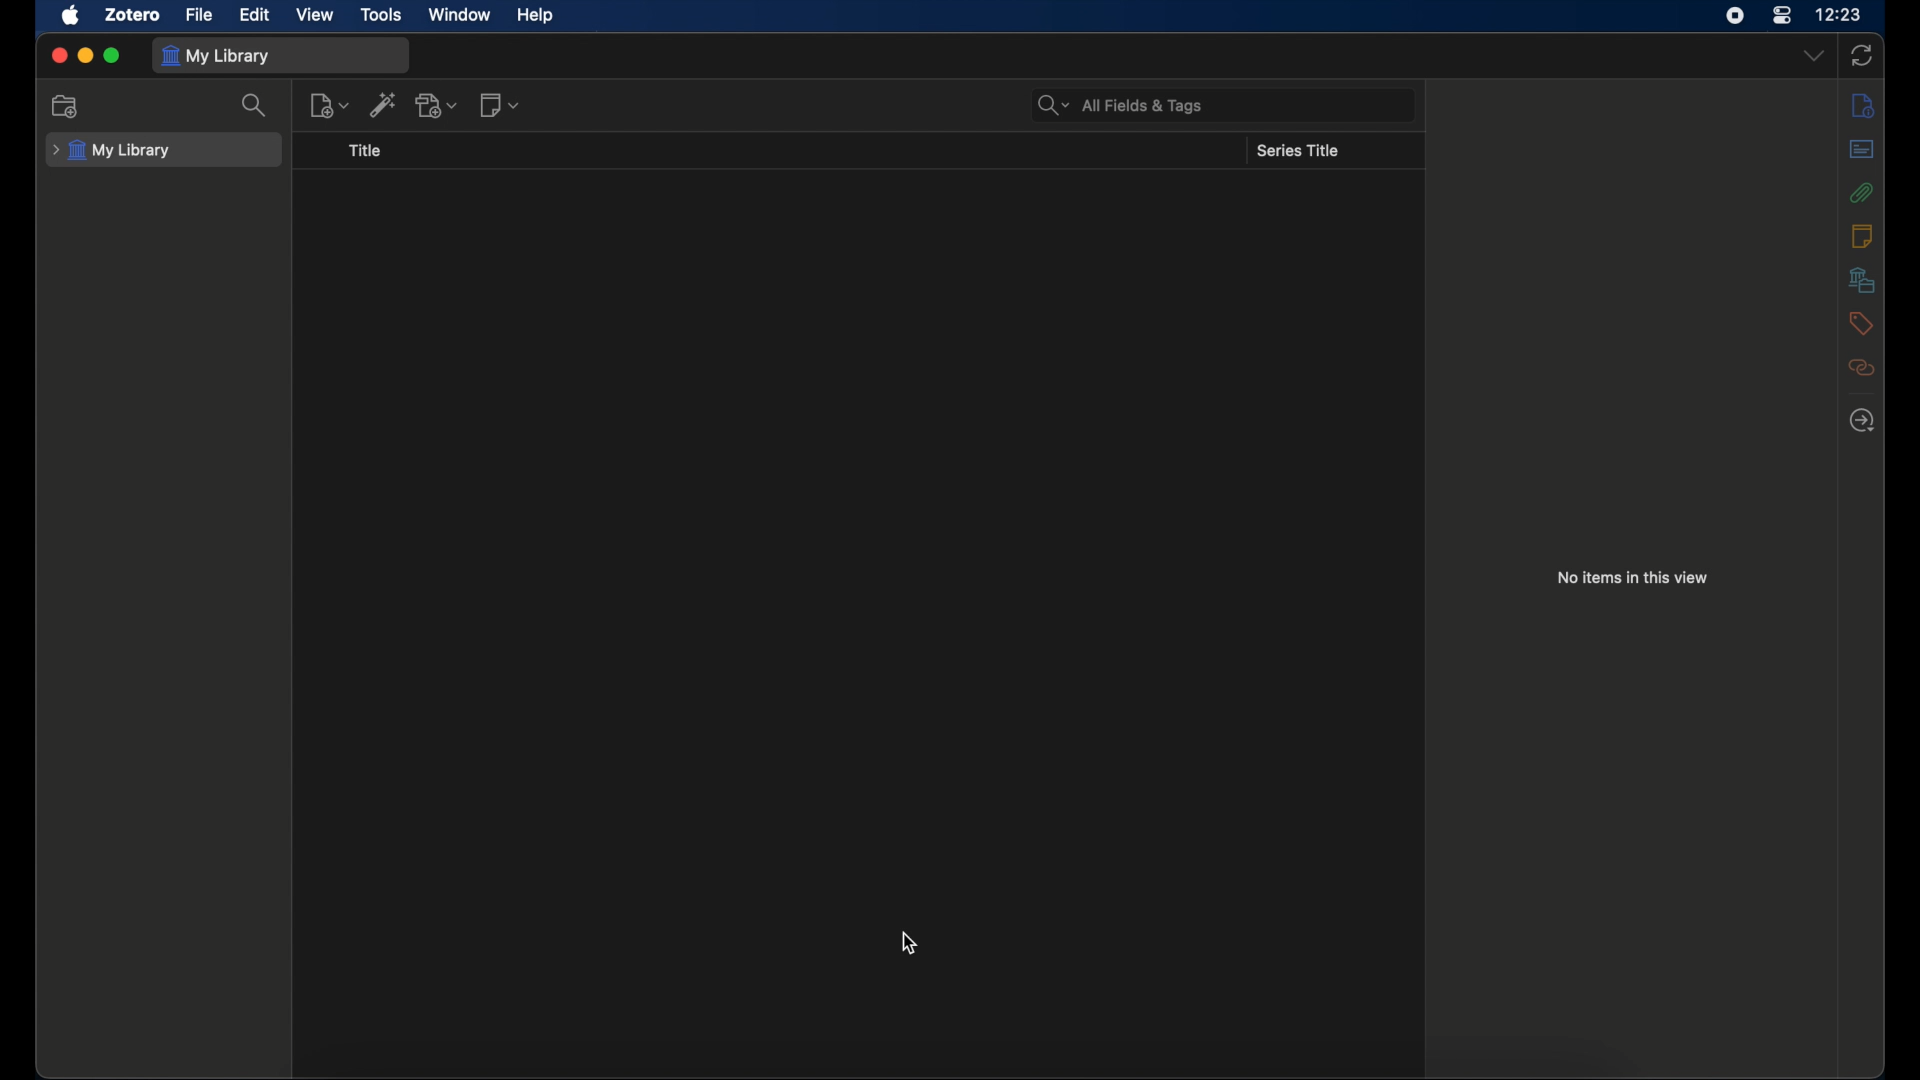  Describe the element at coordinates (384, 104) in the screenshot. I see `add item by identifier` at that location.